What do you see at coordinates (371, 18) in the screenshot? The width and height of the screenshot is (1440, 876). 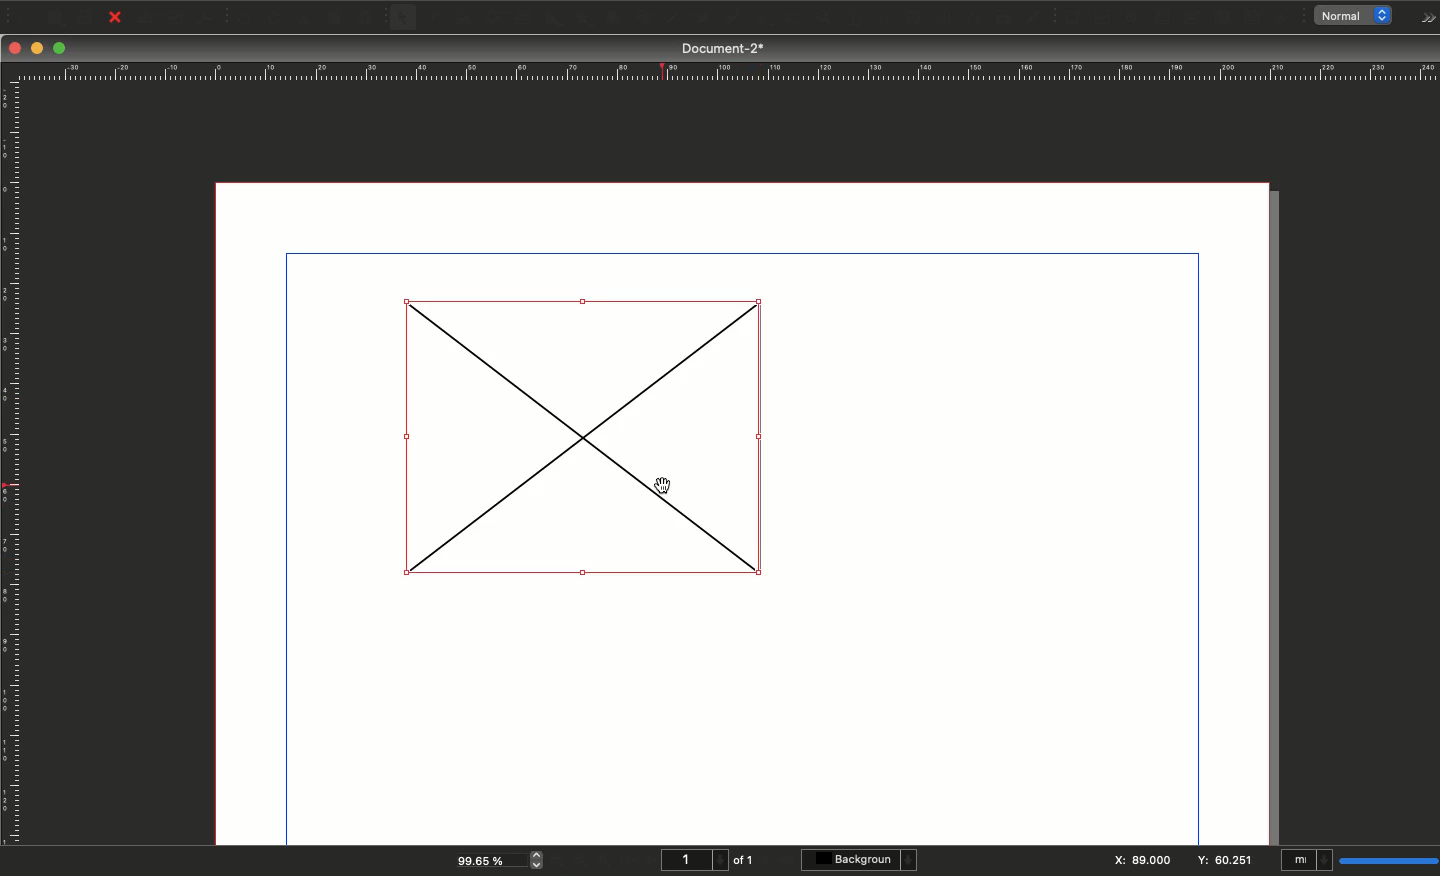 I see `Paste` at bounding box center [371, 18].